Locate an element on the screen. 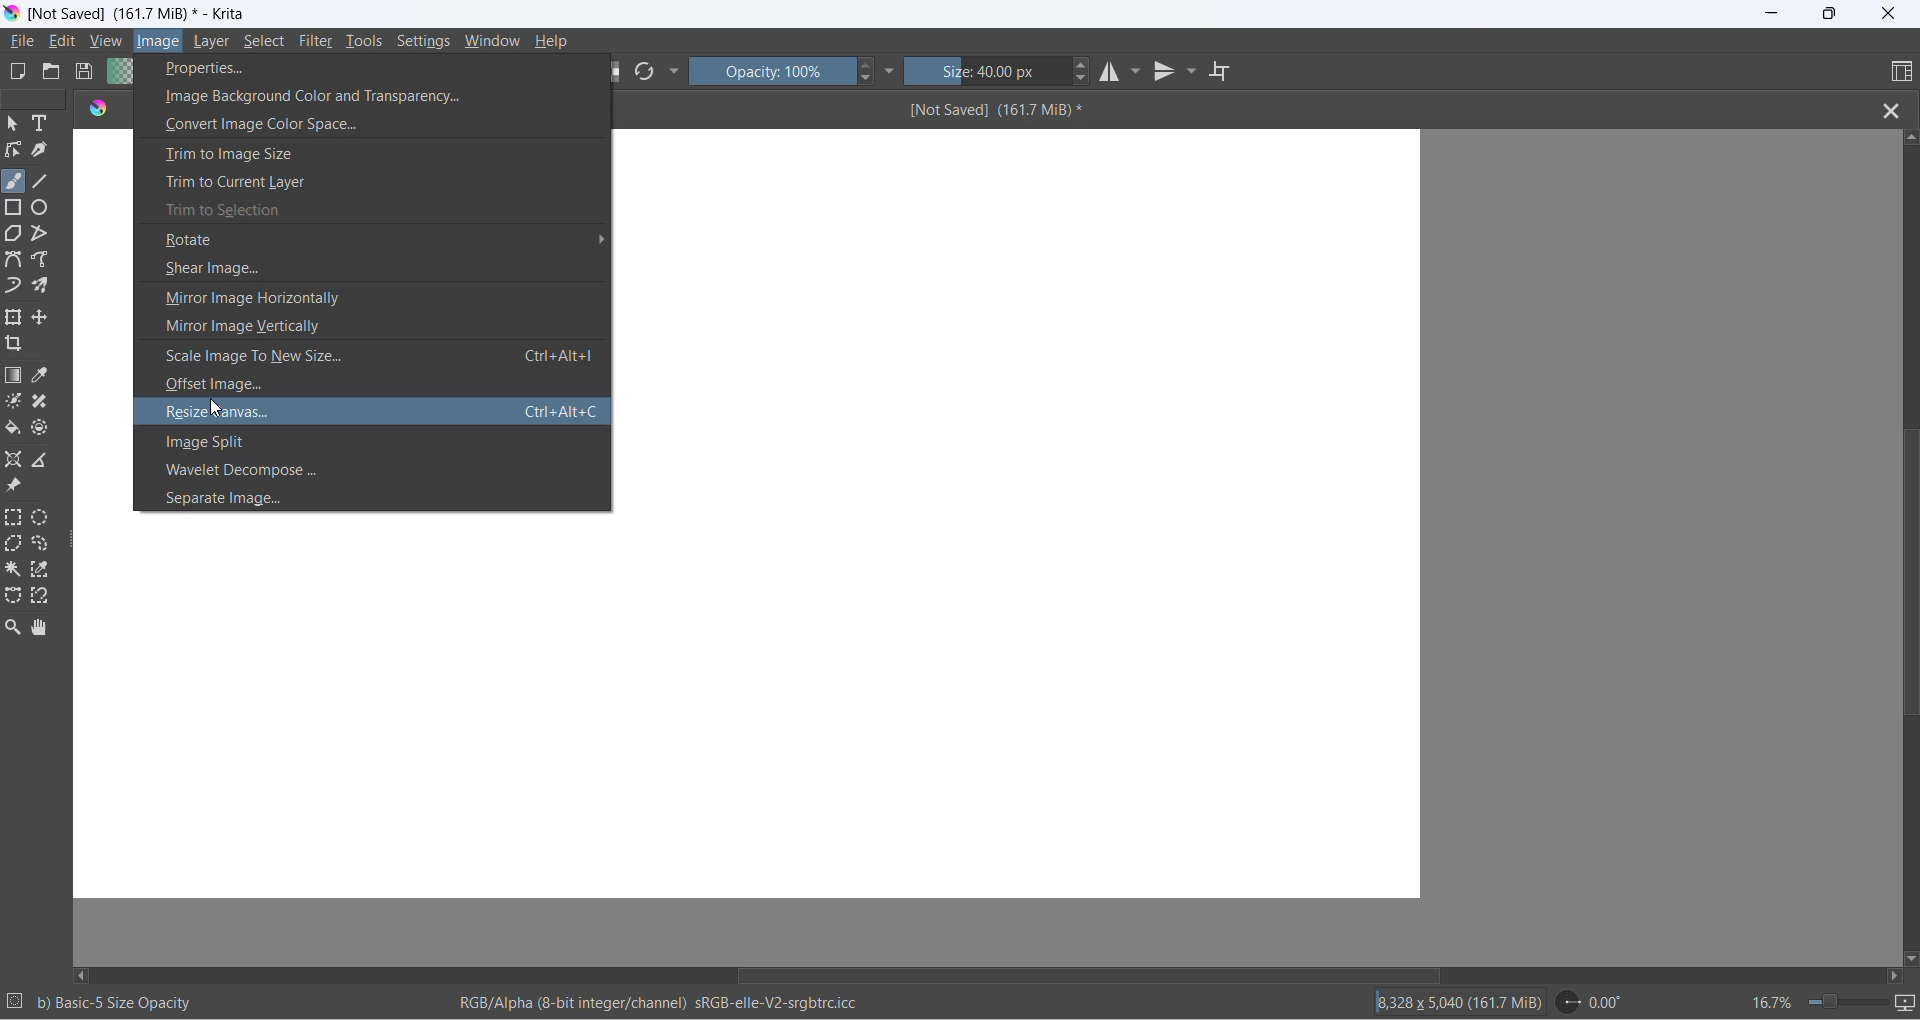 The height and width of the screenshot is (1020, 1920). rgb information is located at coordinates (669, 1003).